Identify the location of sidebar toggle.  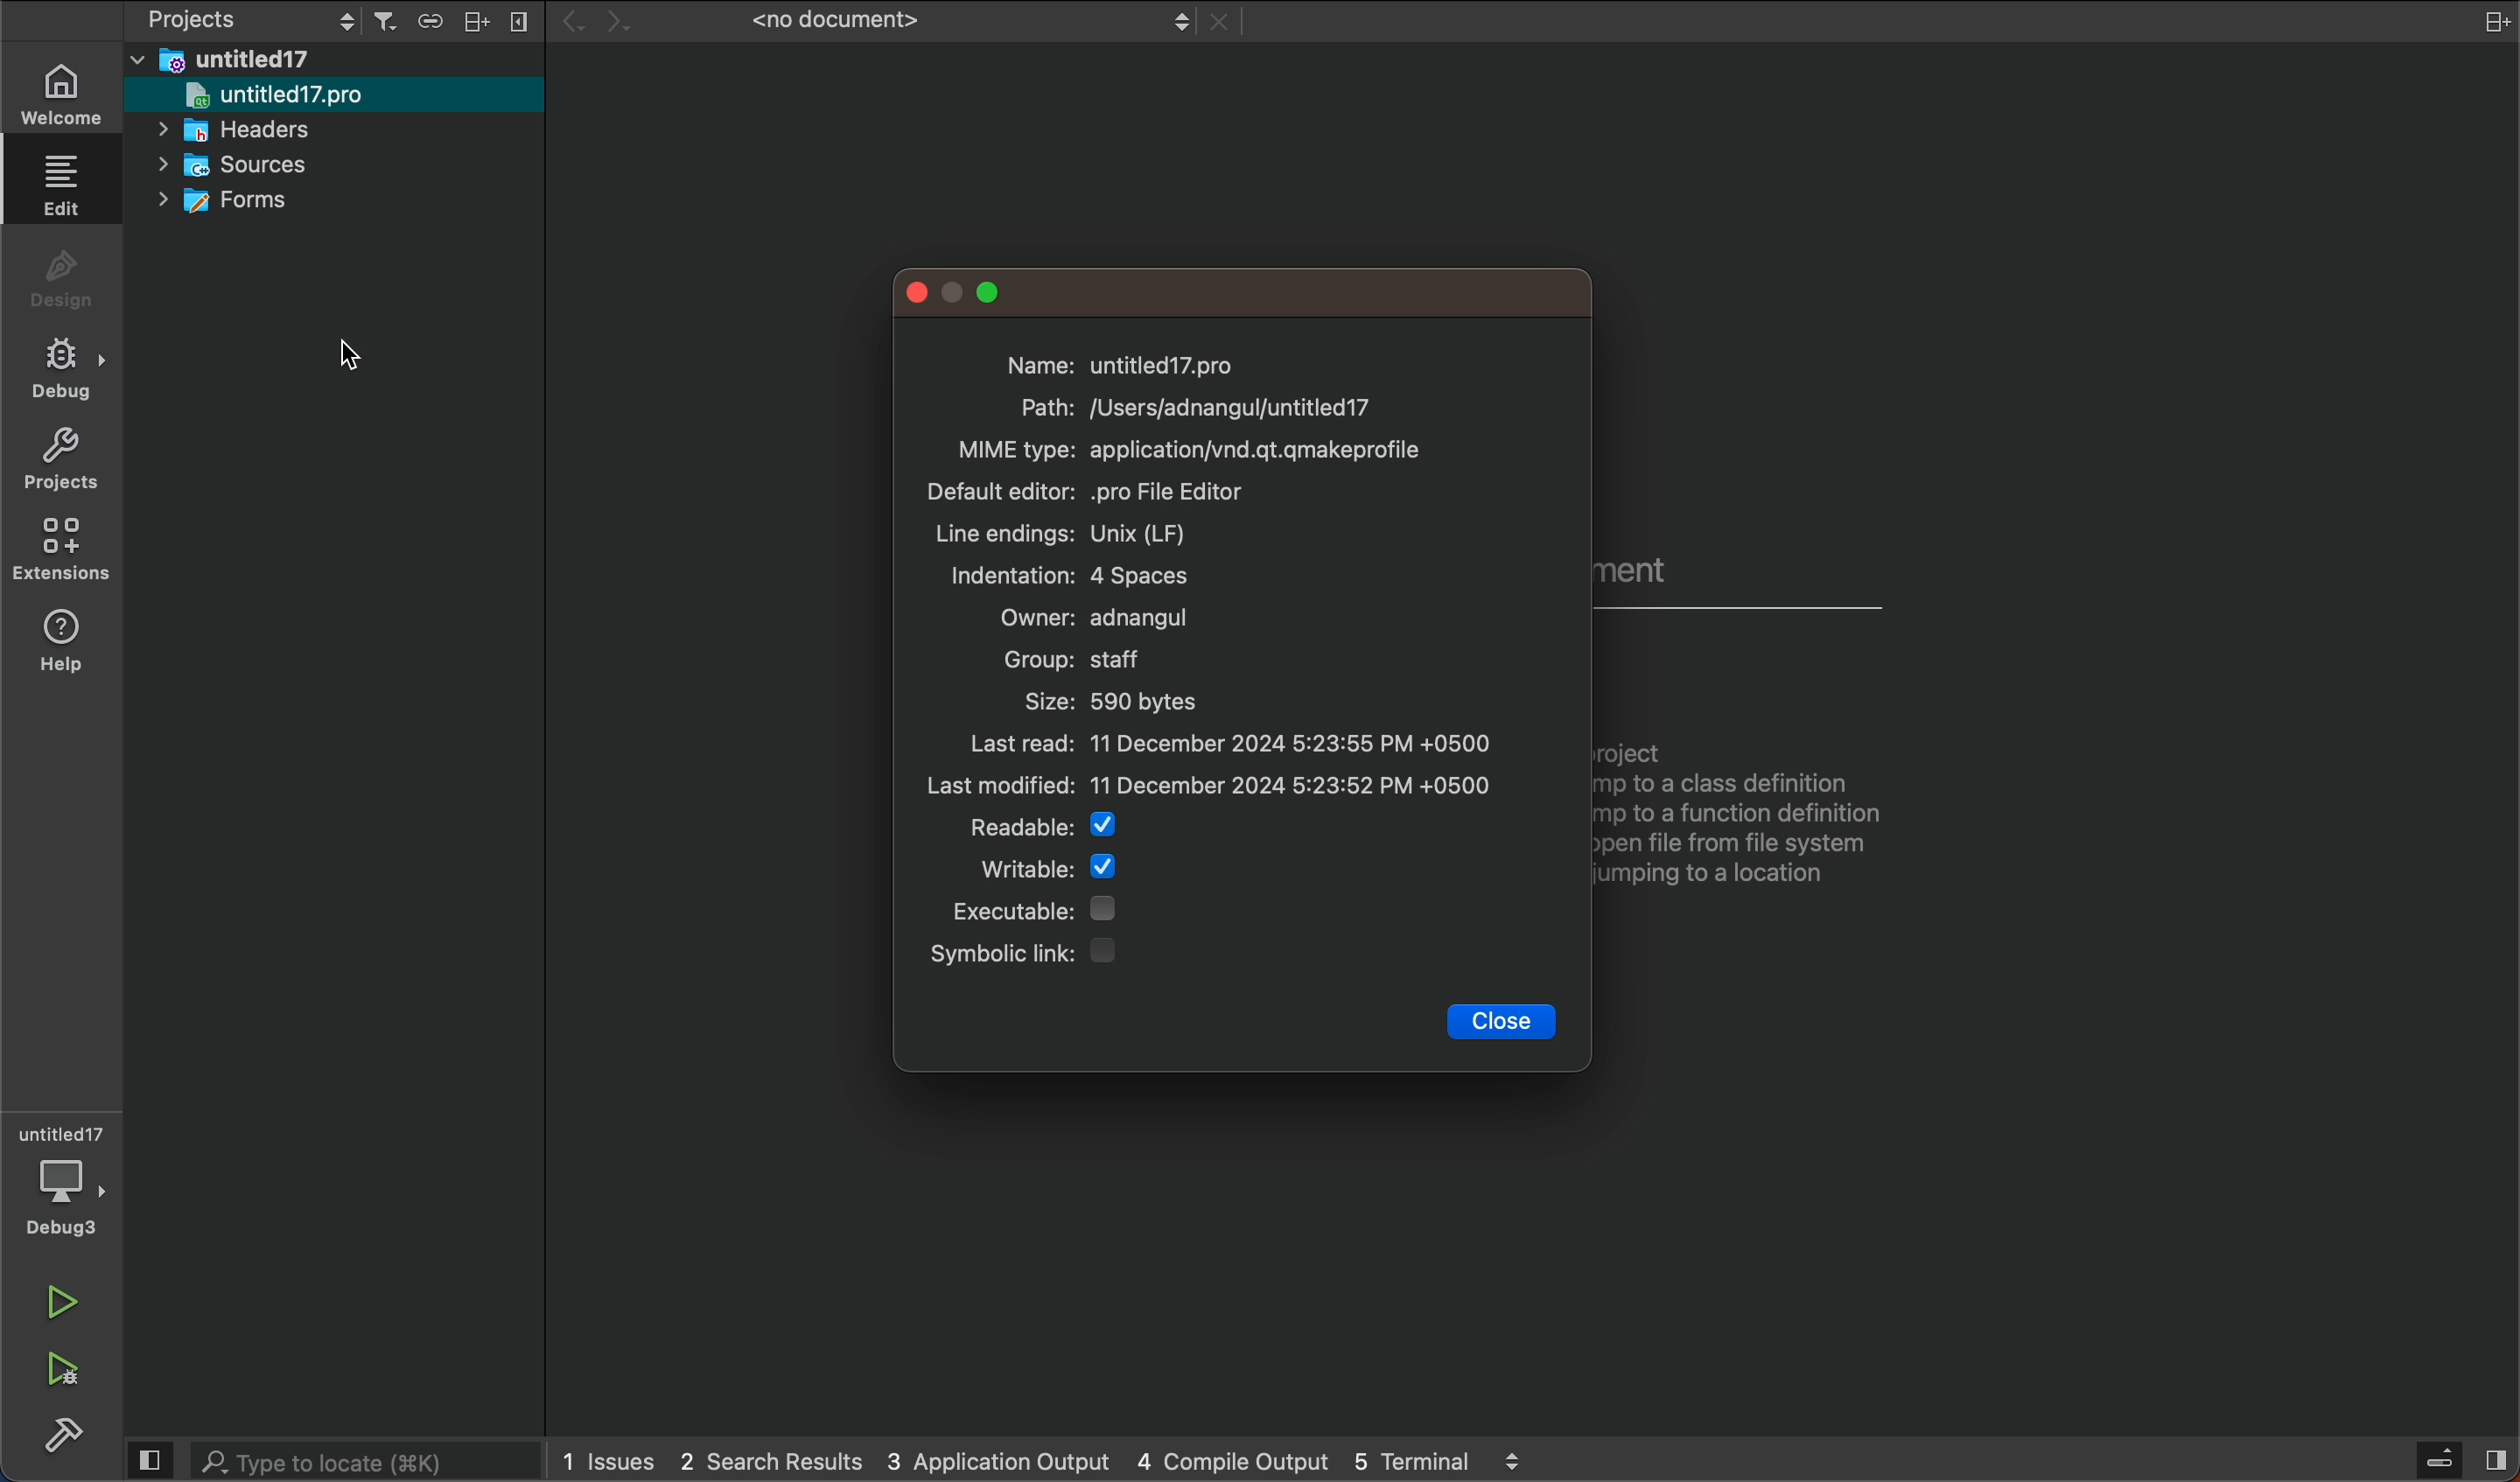
(2460, 1463).